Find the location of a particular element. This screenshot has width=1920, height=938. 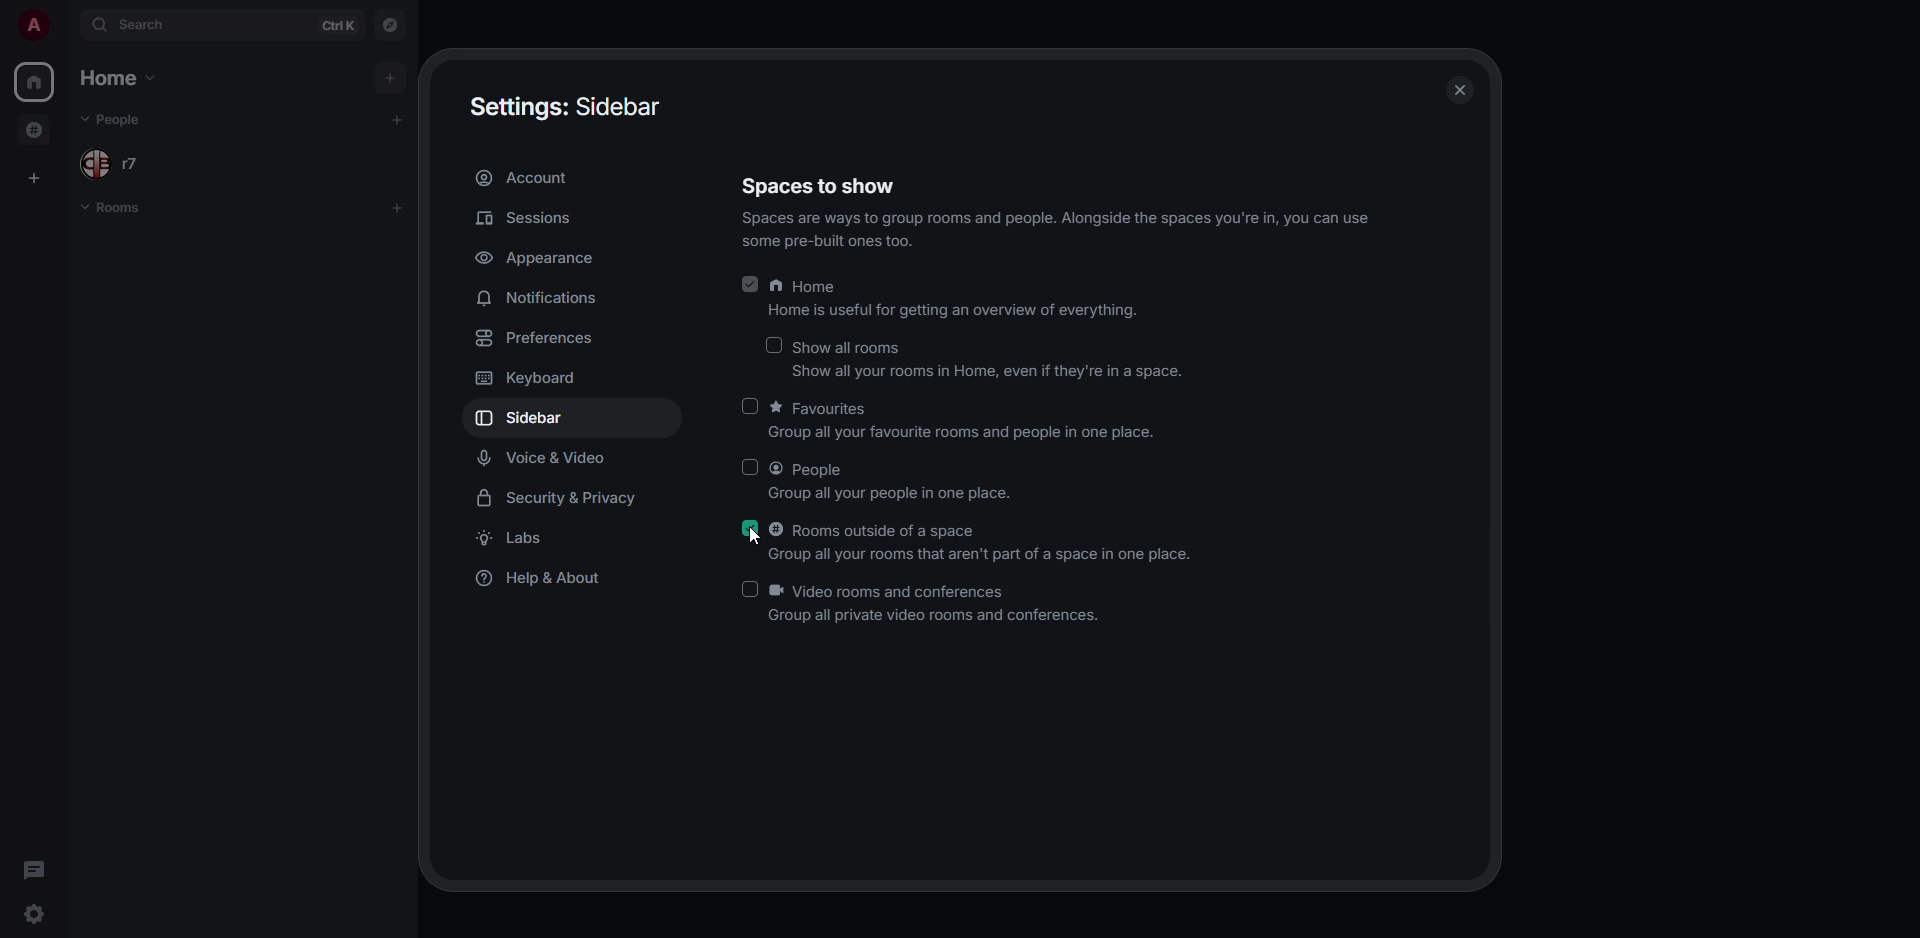

keyboard is located at coordinates (534, 378).